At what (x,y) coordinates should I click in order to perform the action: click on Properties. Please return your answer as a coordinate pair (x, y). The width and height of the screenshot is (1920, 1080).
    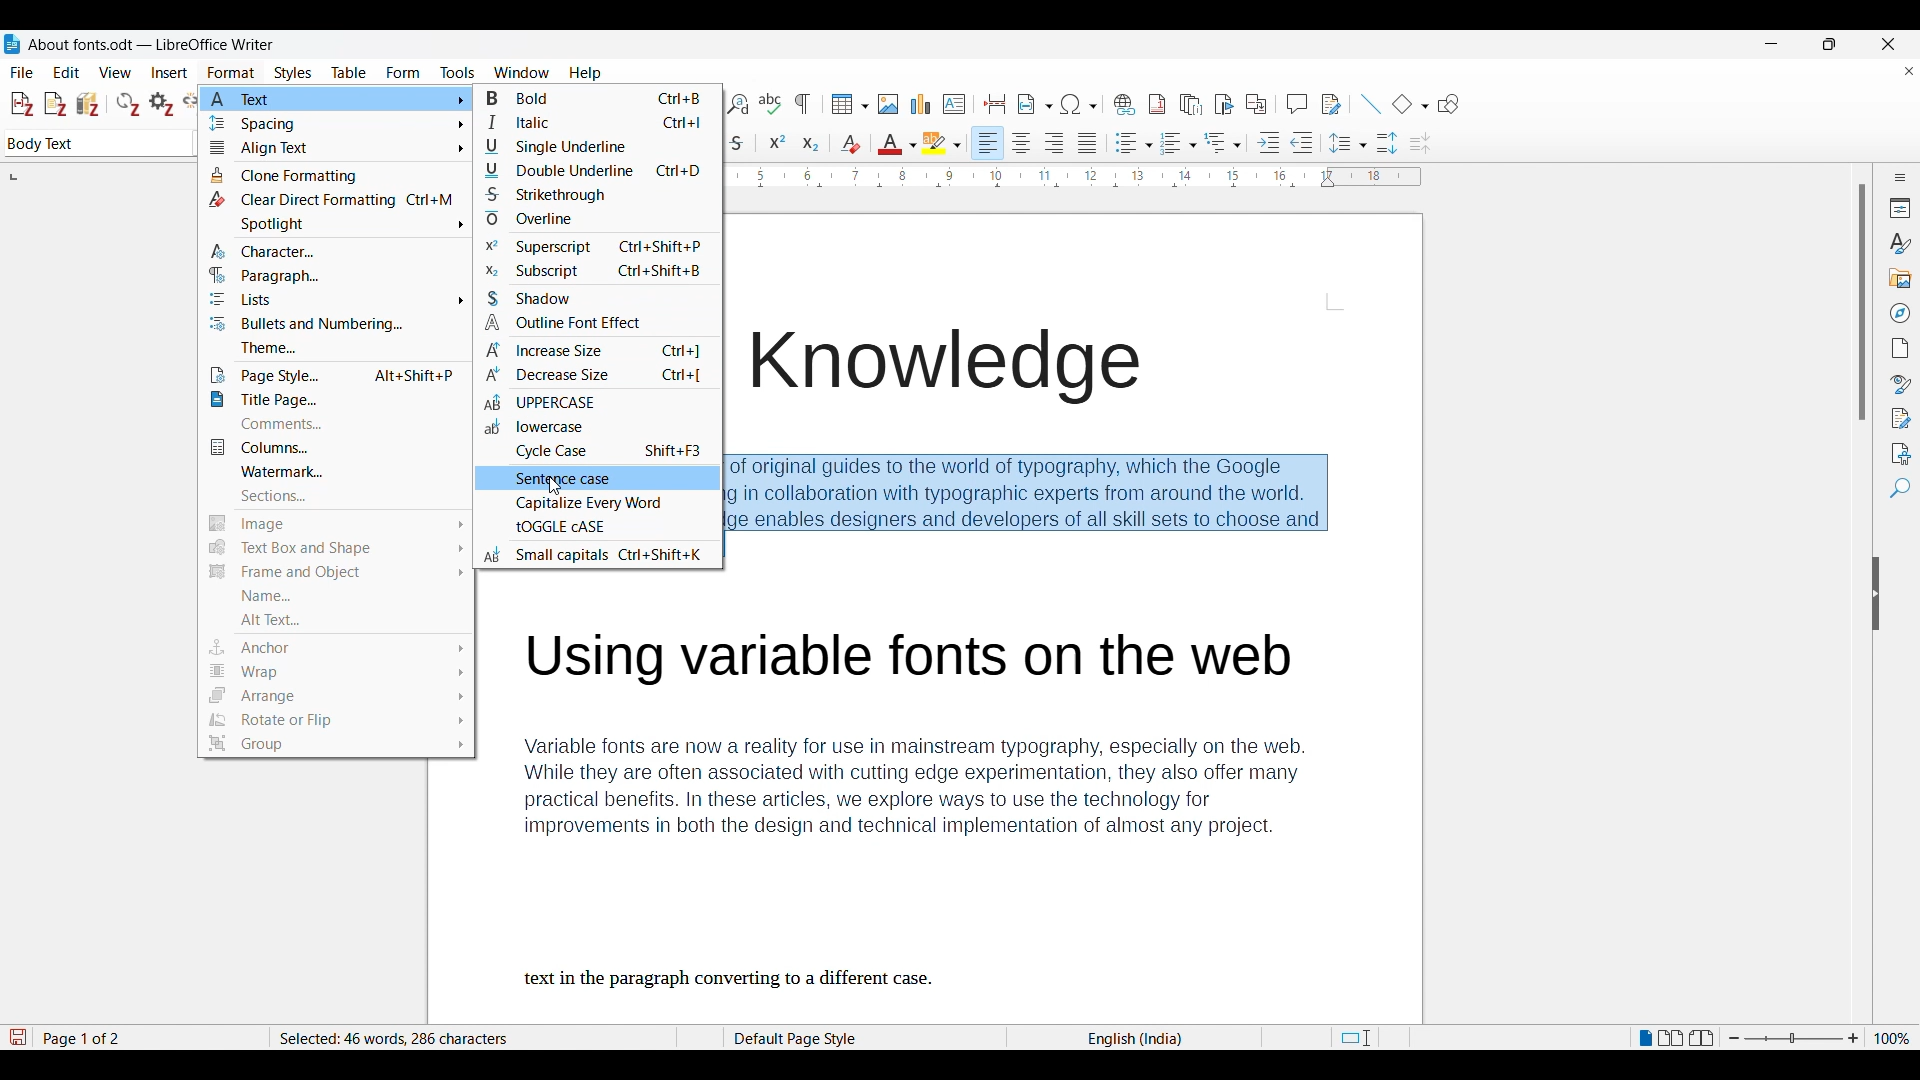
    Looking at the image, I should click on (1901, 208).